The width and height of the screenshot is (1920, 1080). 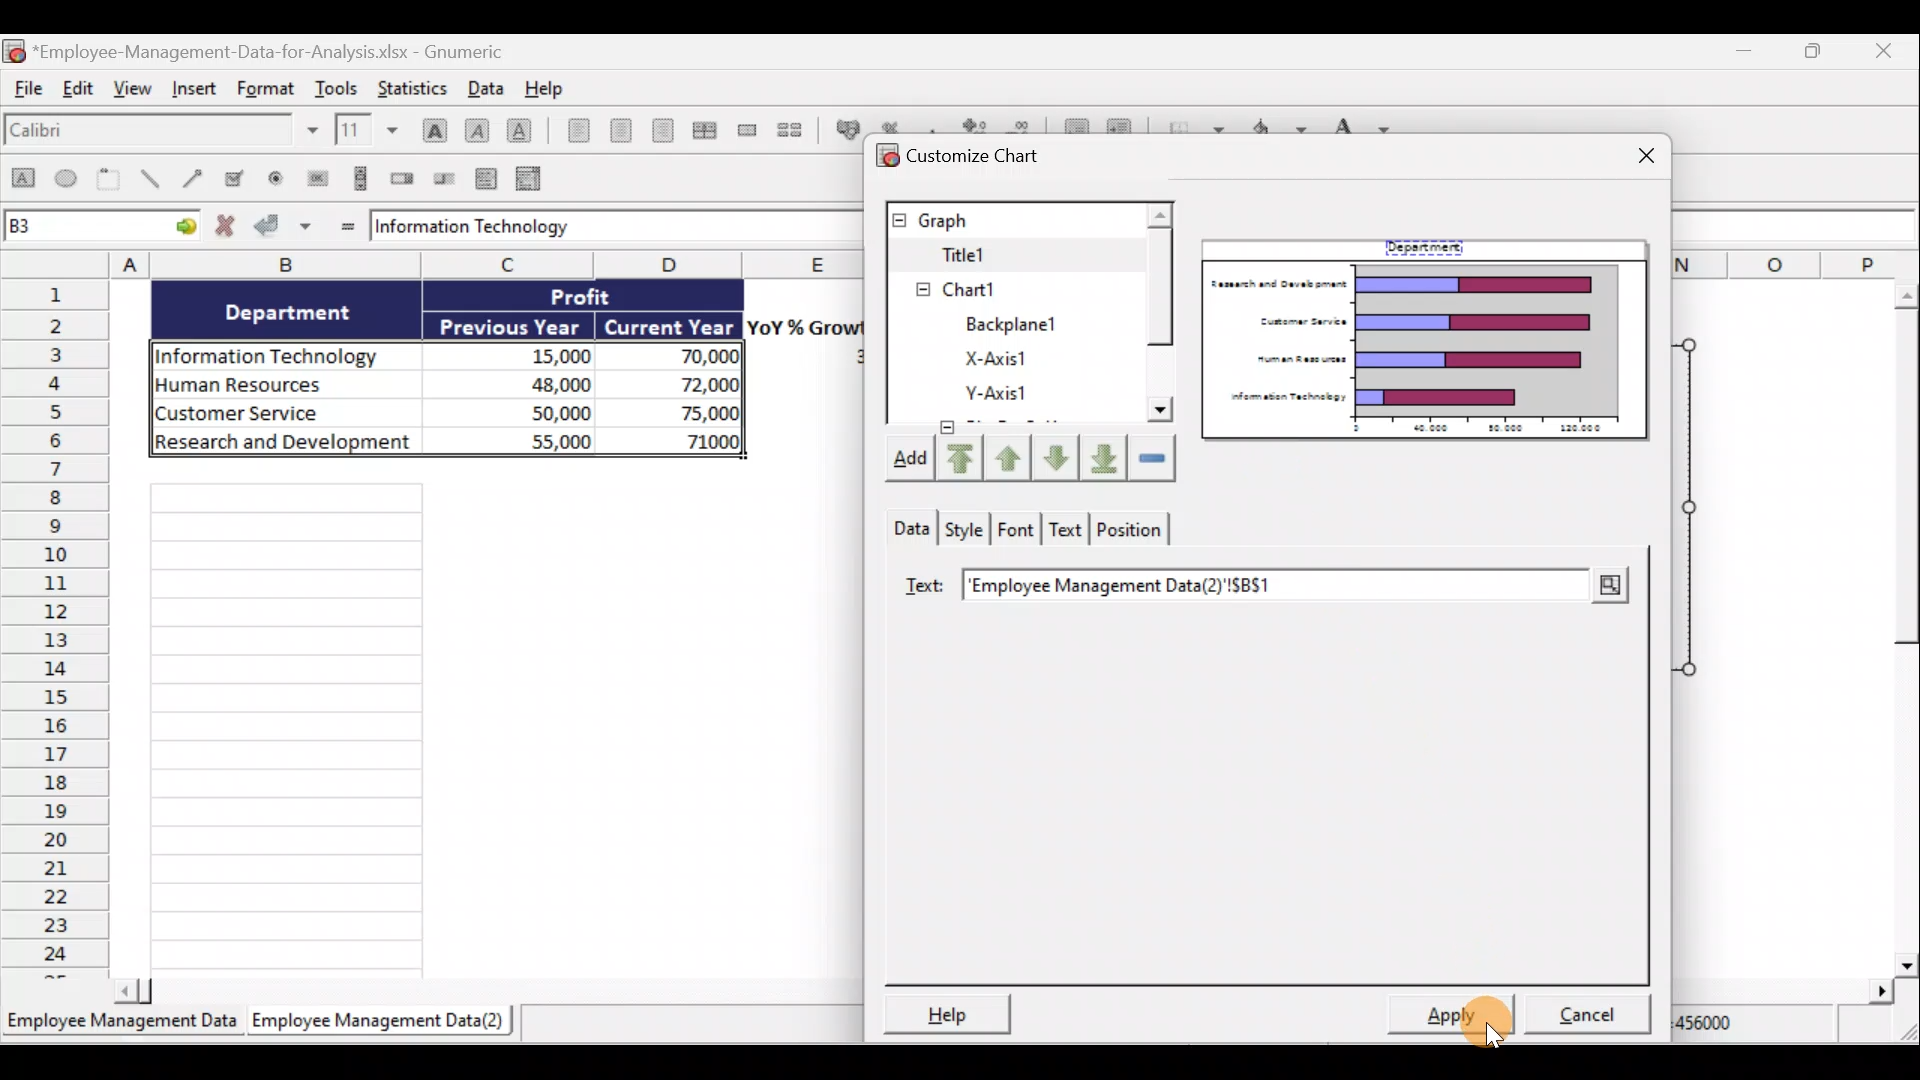 I want to click on 75,000, so click(x=692, y=414).